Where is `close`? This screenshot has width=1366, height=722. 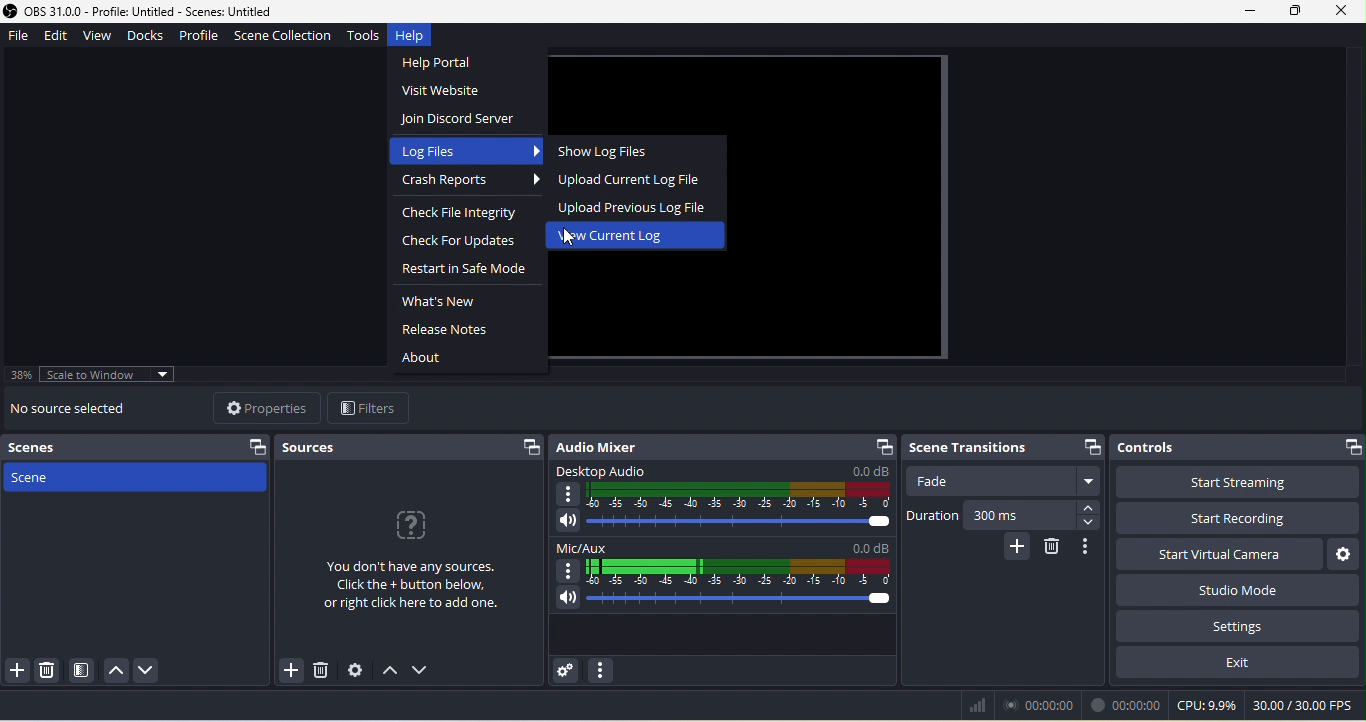
close is located at coordinates (1343, 11).